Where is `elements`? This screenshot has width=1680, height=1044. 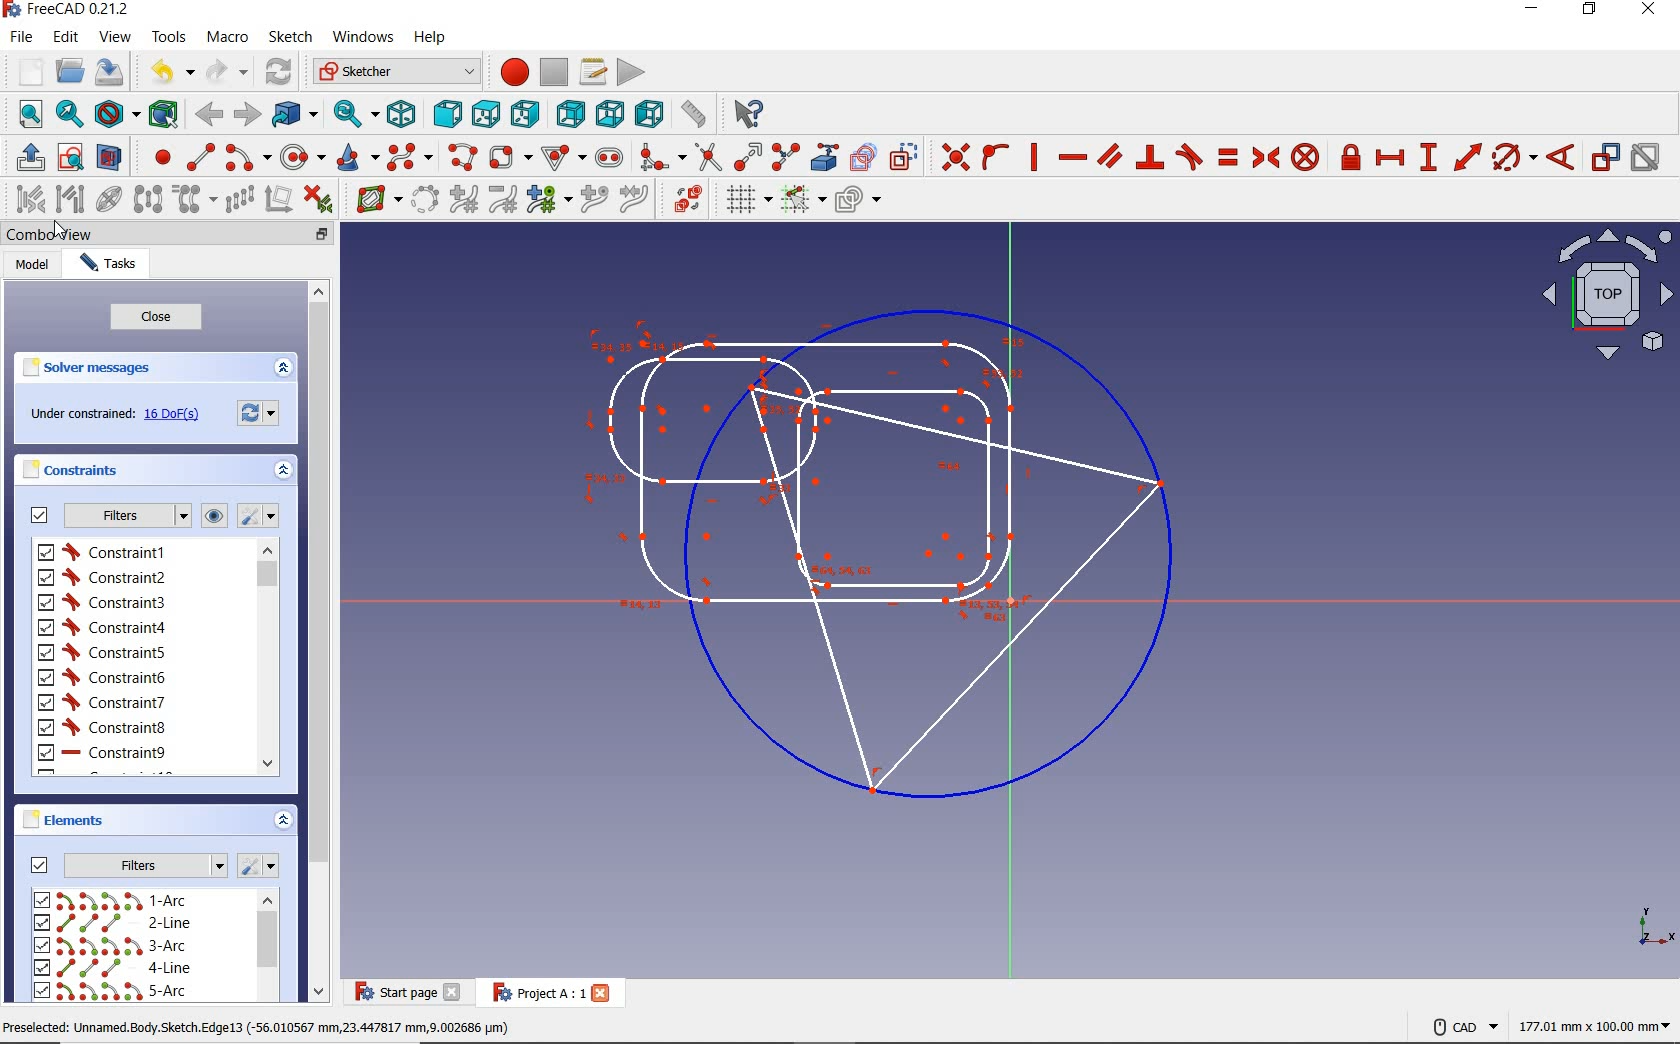 elements is located at coordinates (70, 821).